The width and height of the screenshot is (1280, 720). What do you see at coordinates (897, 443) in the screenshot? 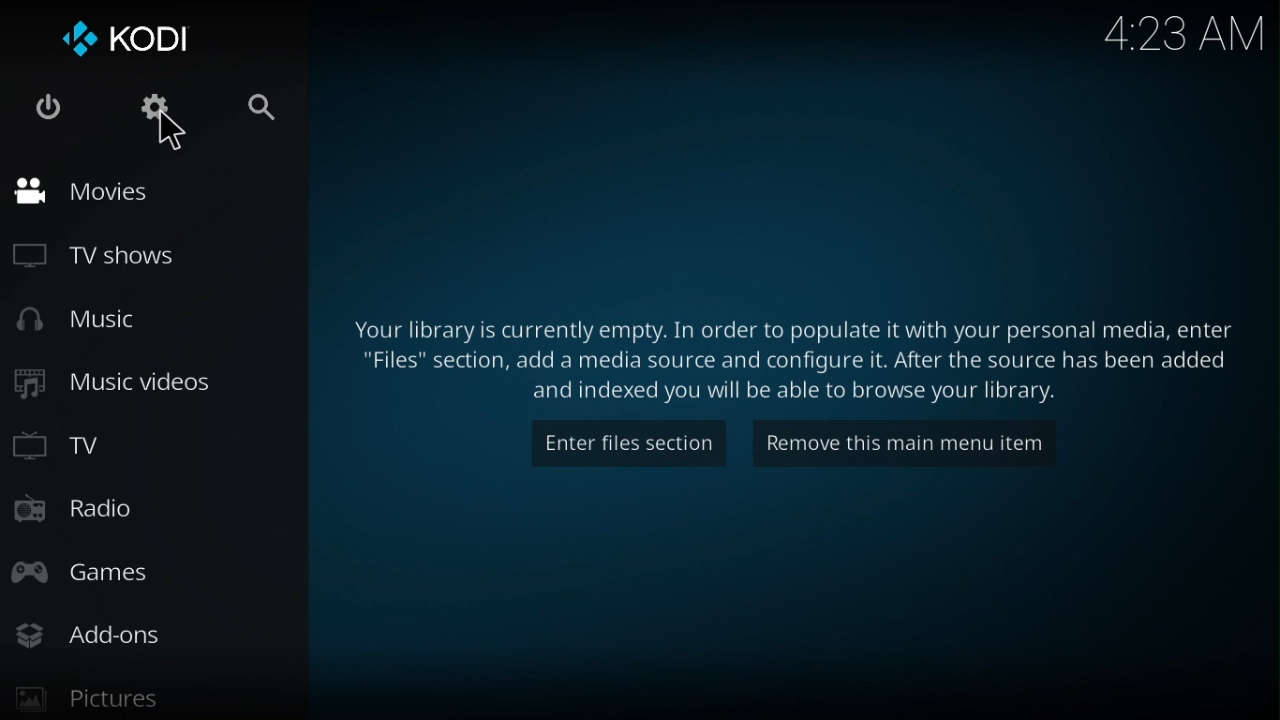
I see `Remove this menu item` at bounding box center [897, 443].